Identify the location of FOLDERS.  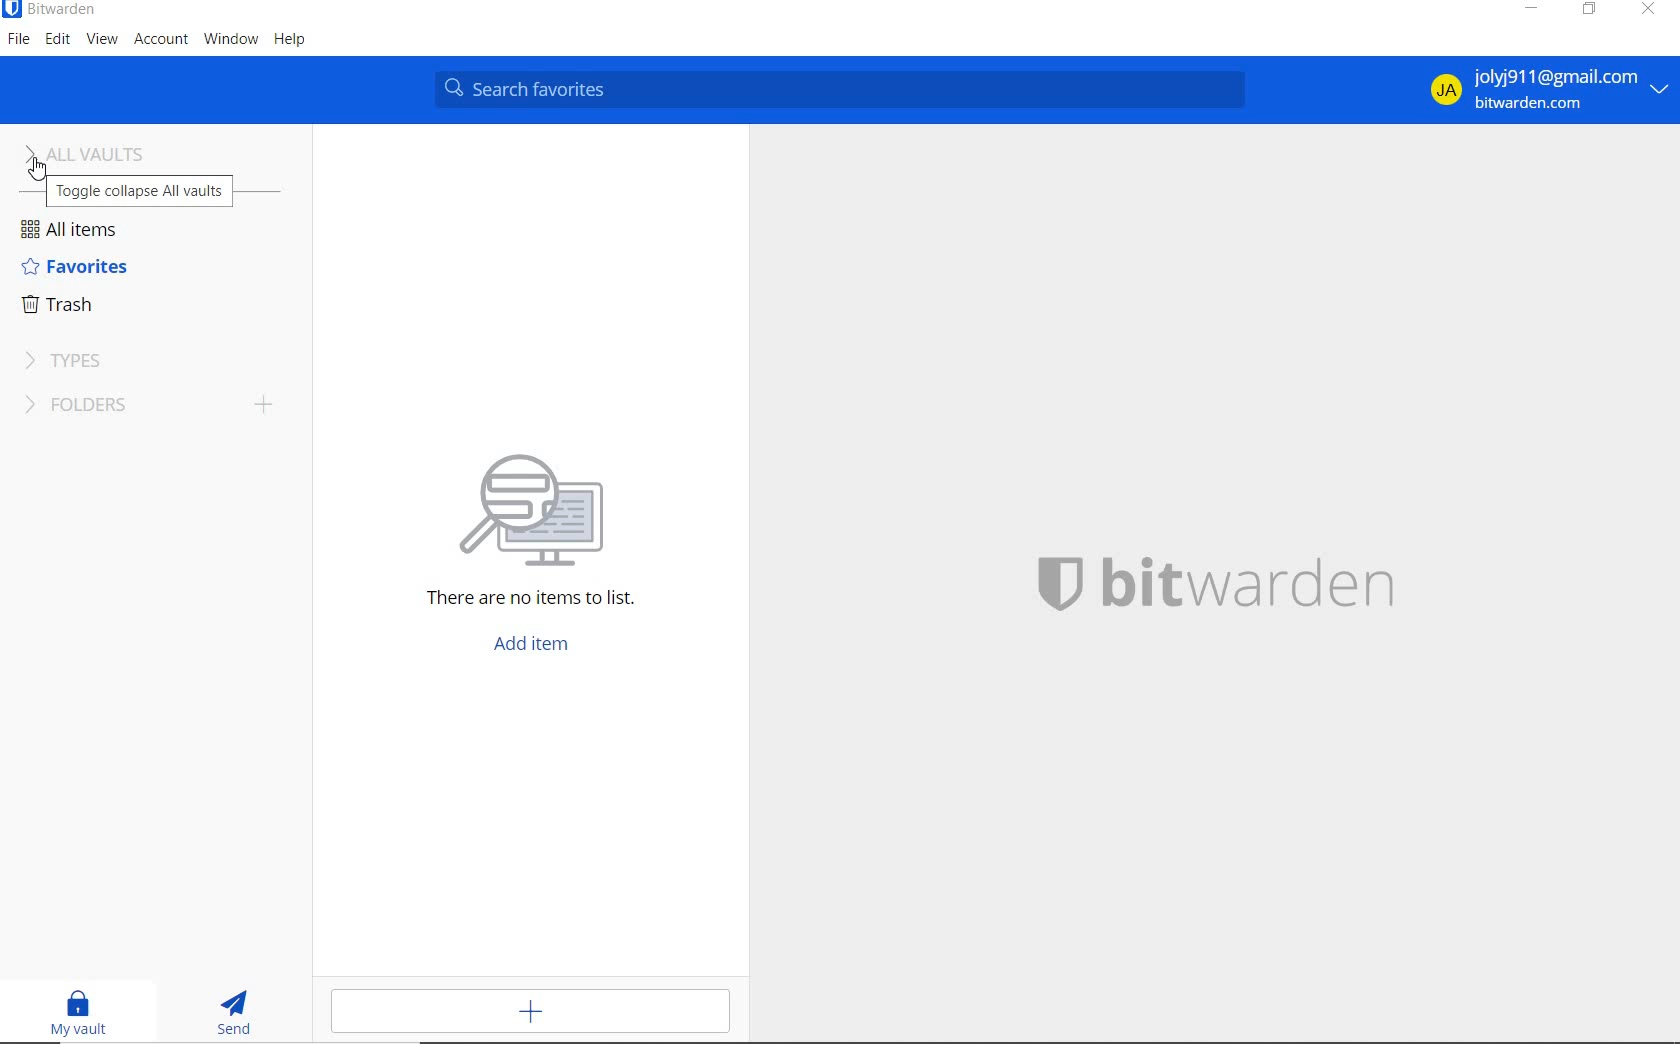
(119, 409).